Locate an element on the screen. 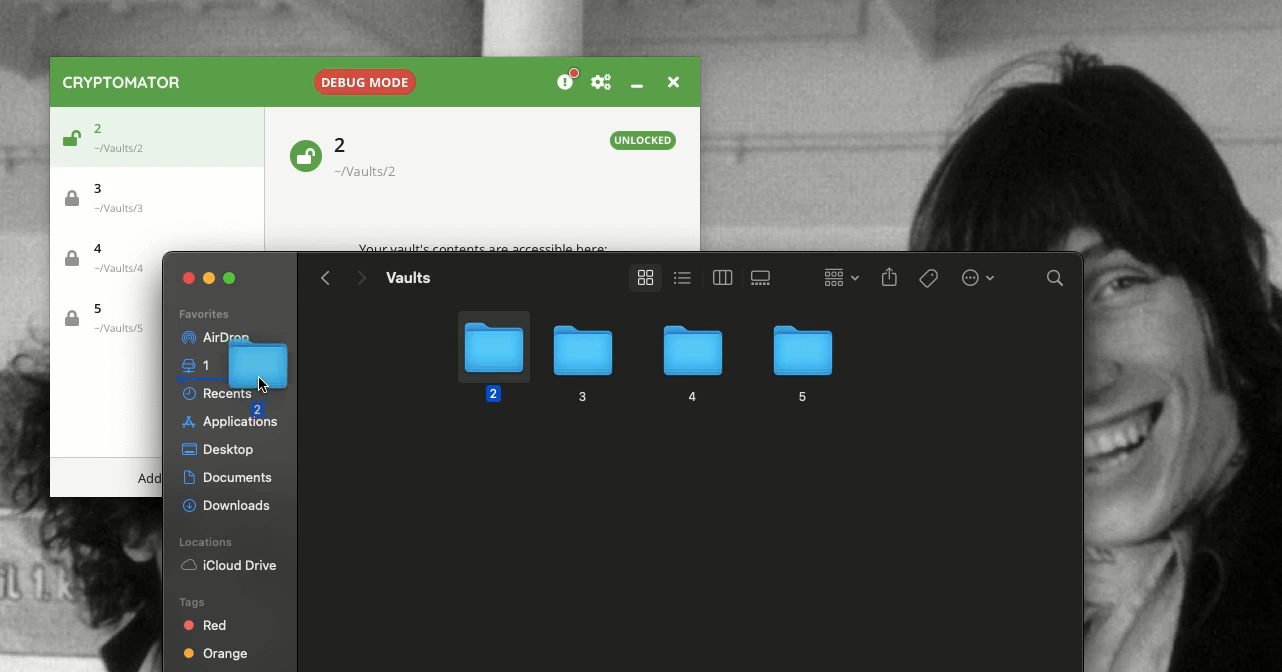 The height and width of the screenshot is (672, 1282). Tags is located at coordinates (190, 601).